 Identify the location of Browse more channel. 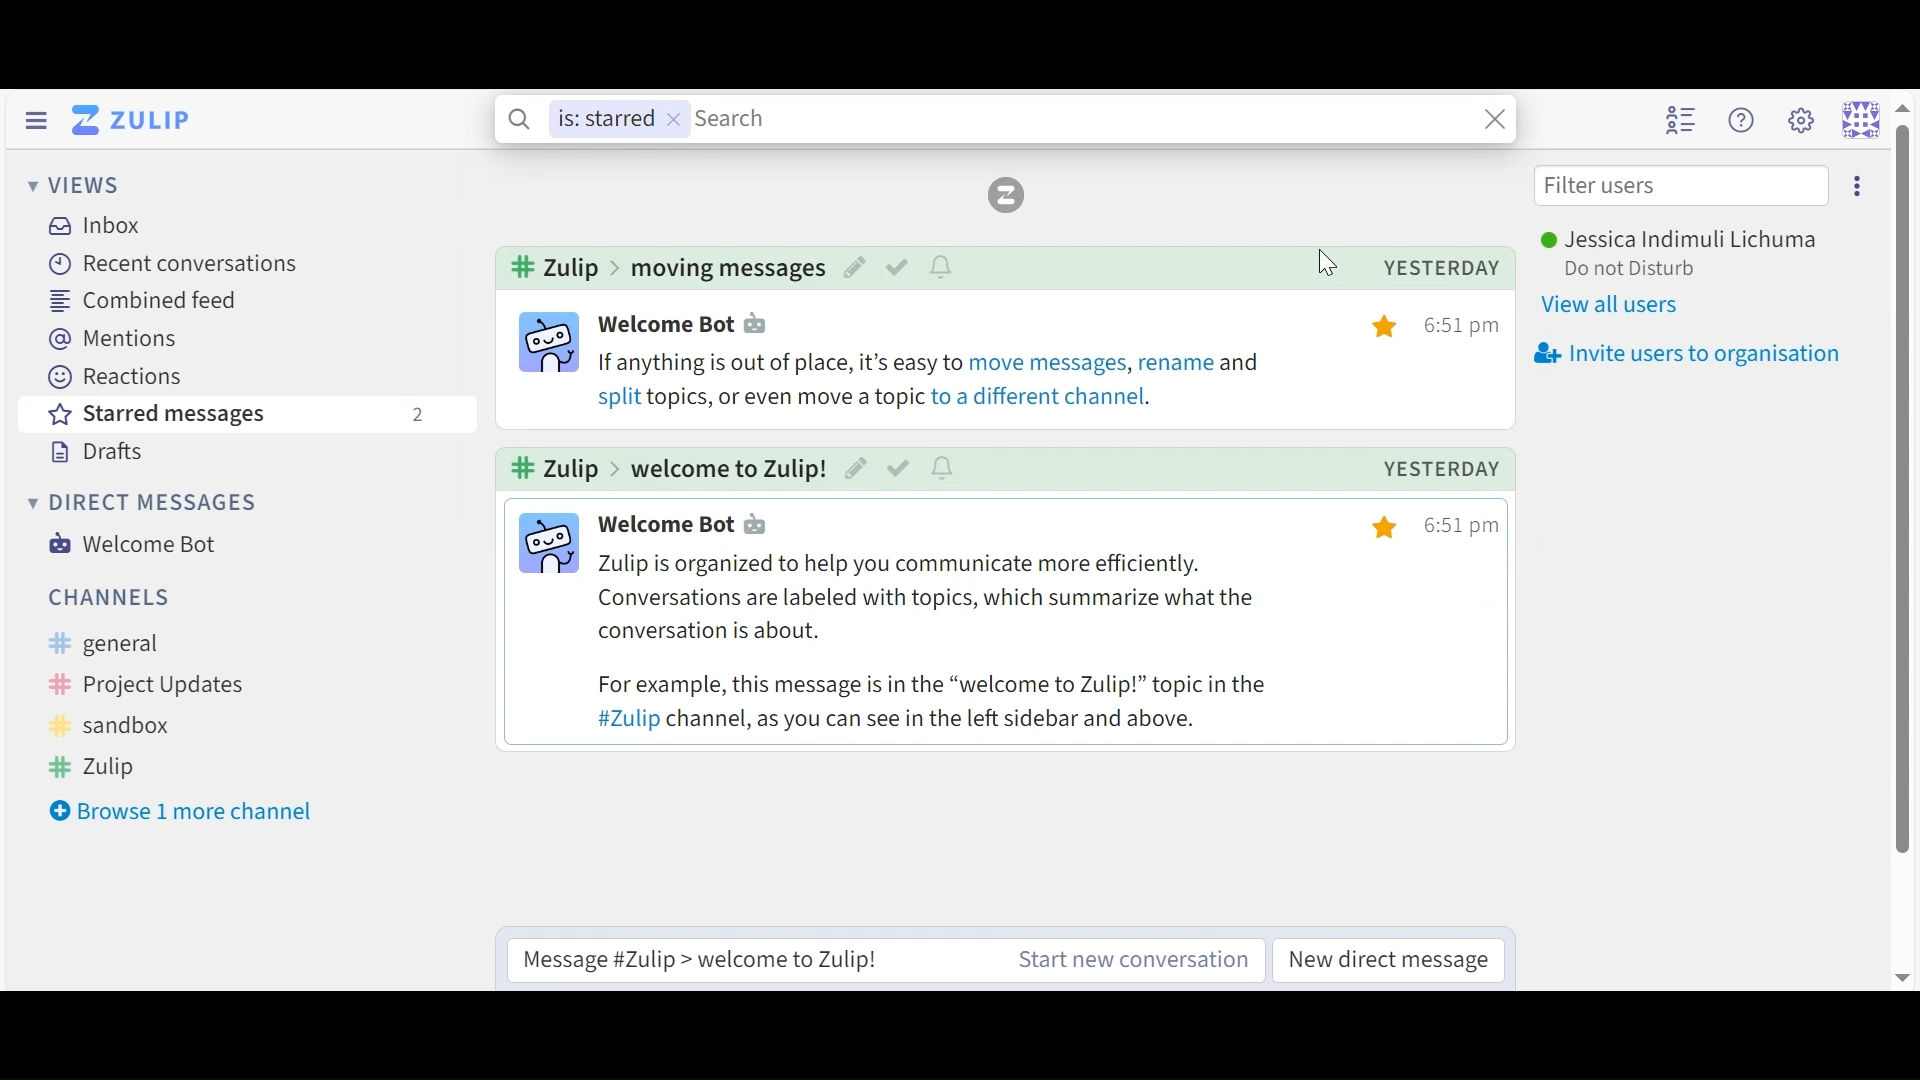
(187, 813).